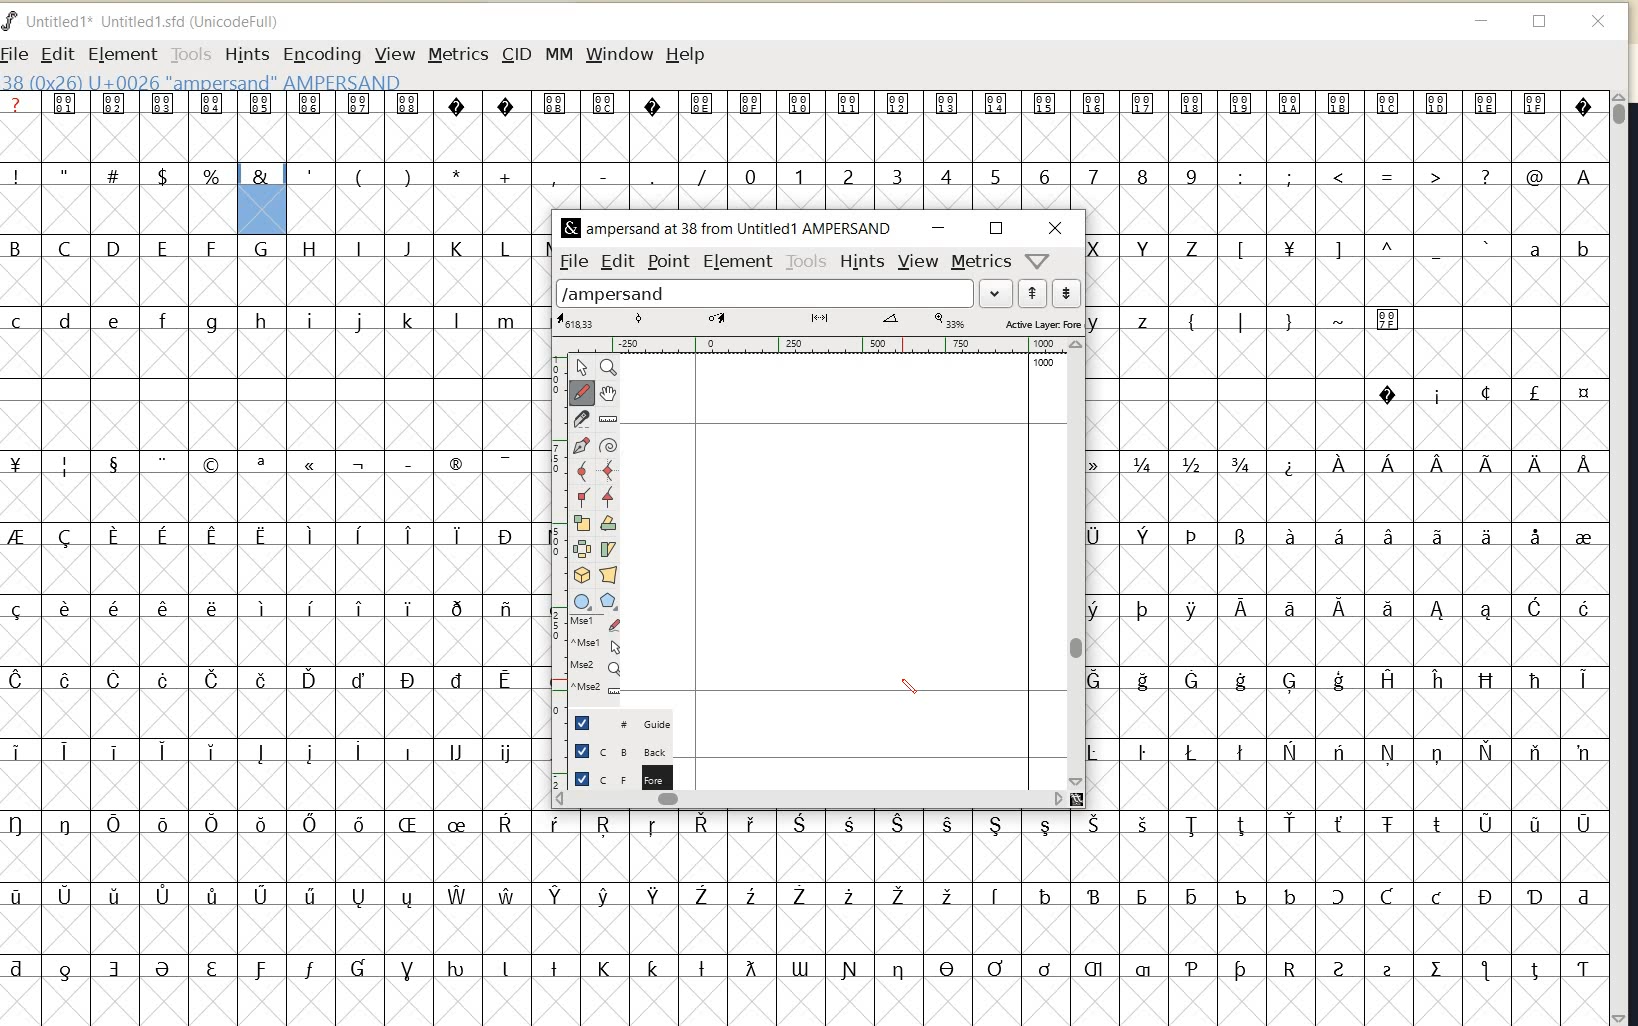 This screenshot has width=1638, height=1026. I want to click on SCROLLBAR, so click(1077, 564).